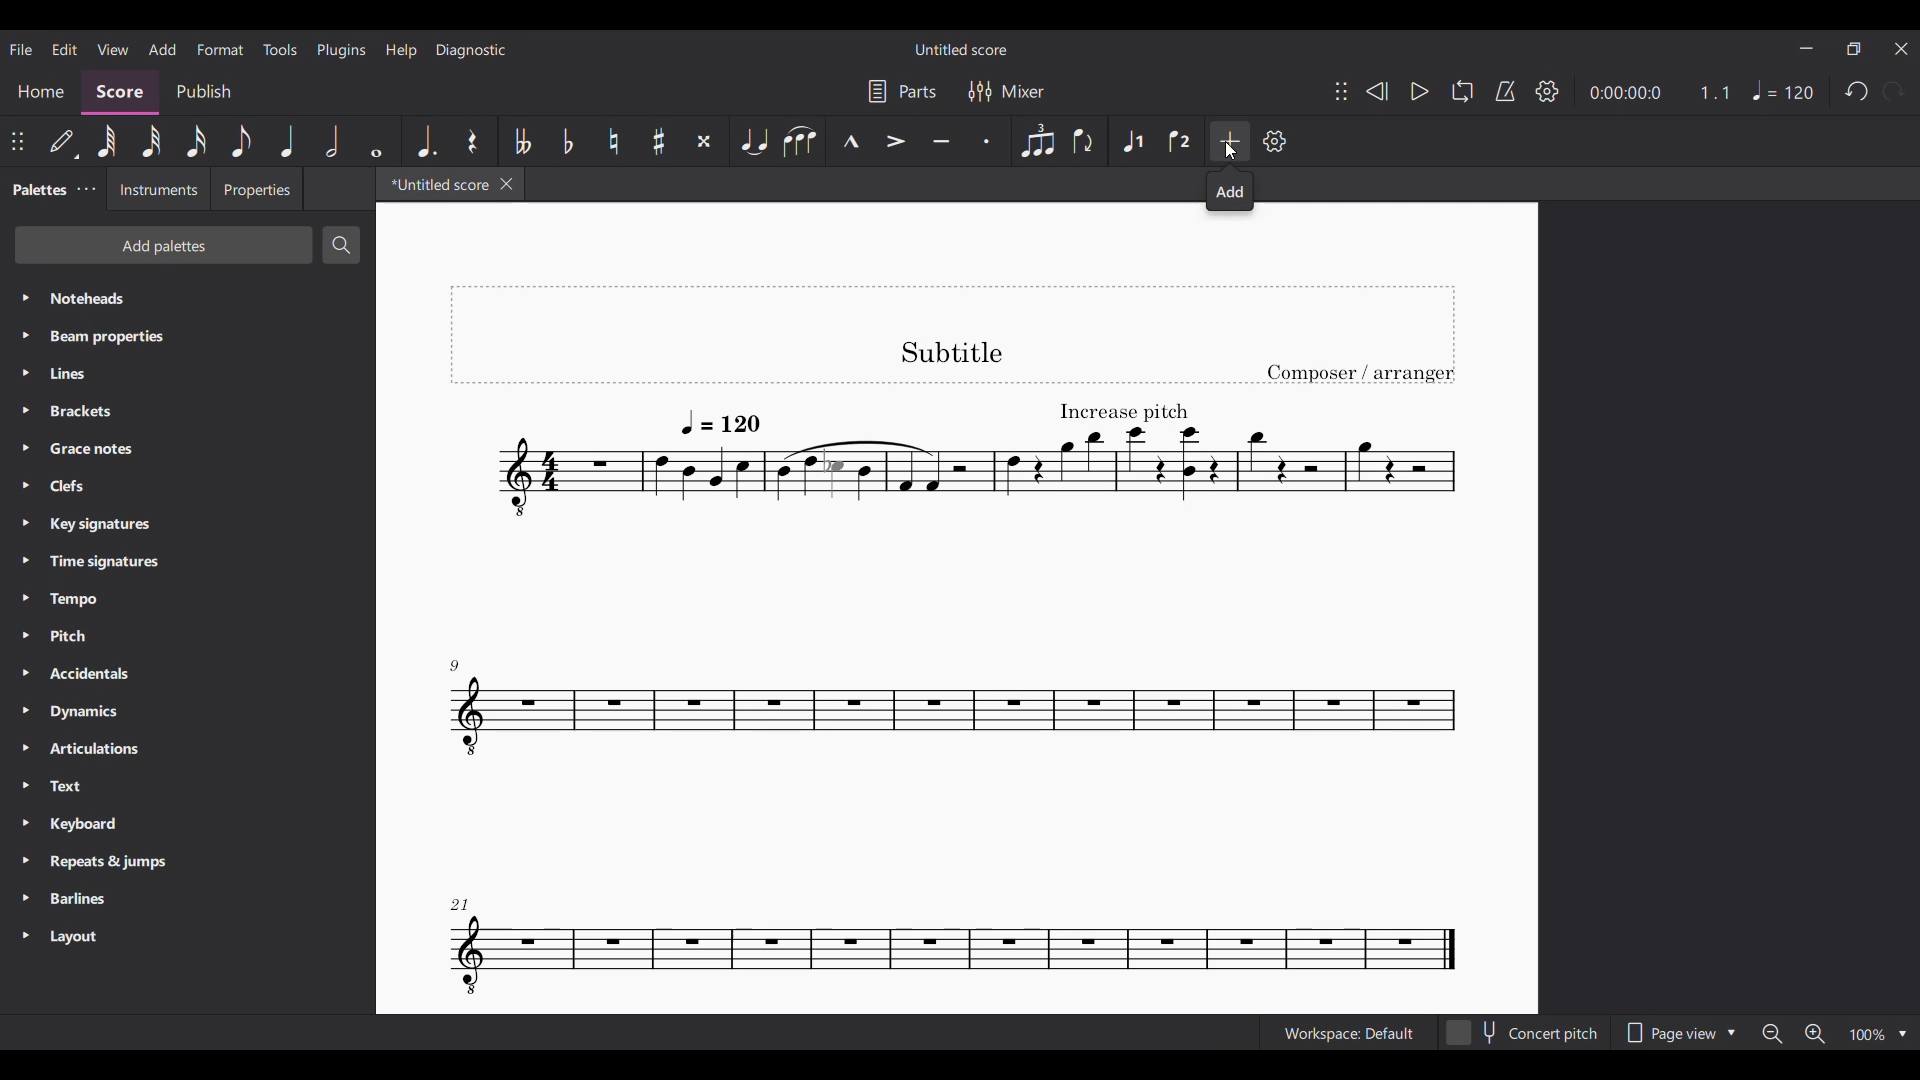 This screenshot has height=1080, width=1920. I want to click on File menu, so click(22, 50).